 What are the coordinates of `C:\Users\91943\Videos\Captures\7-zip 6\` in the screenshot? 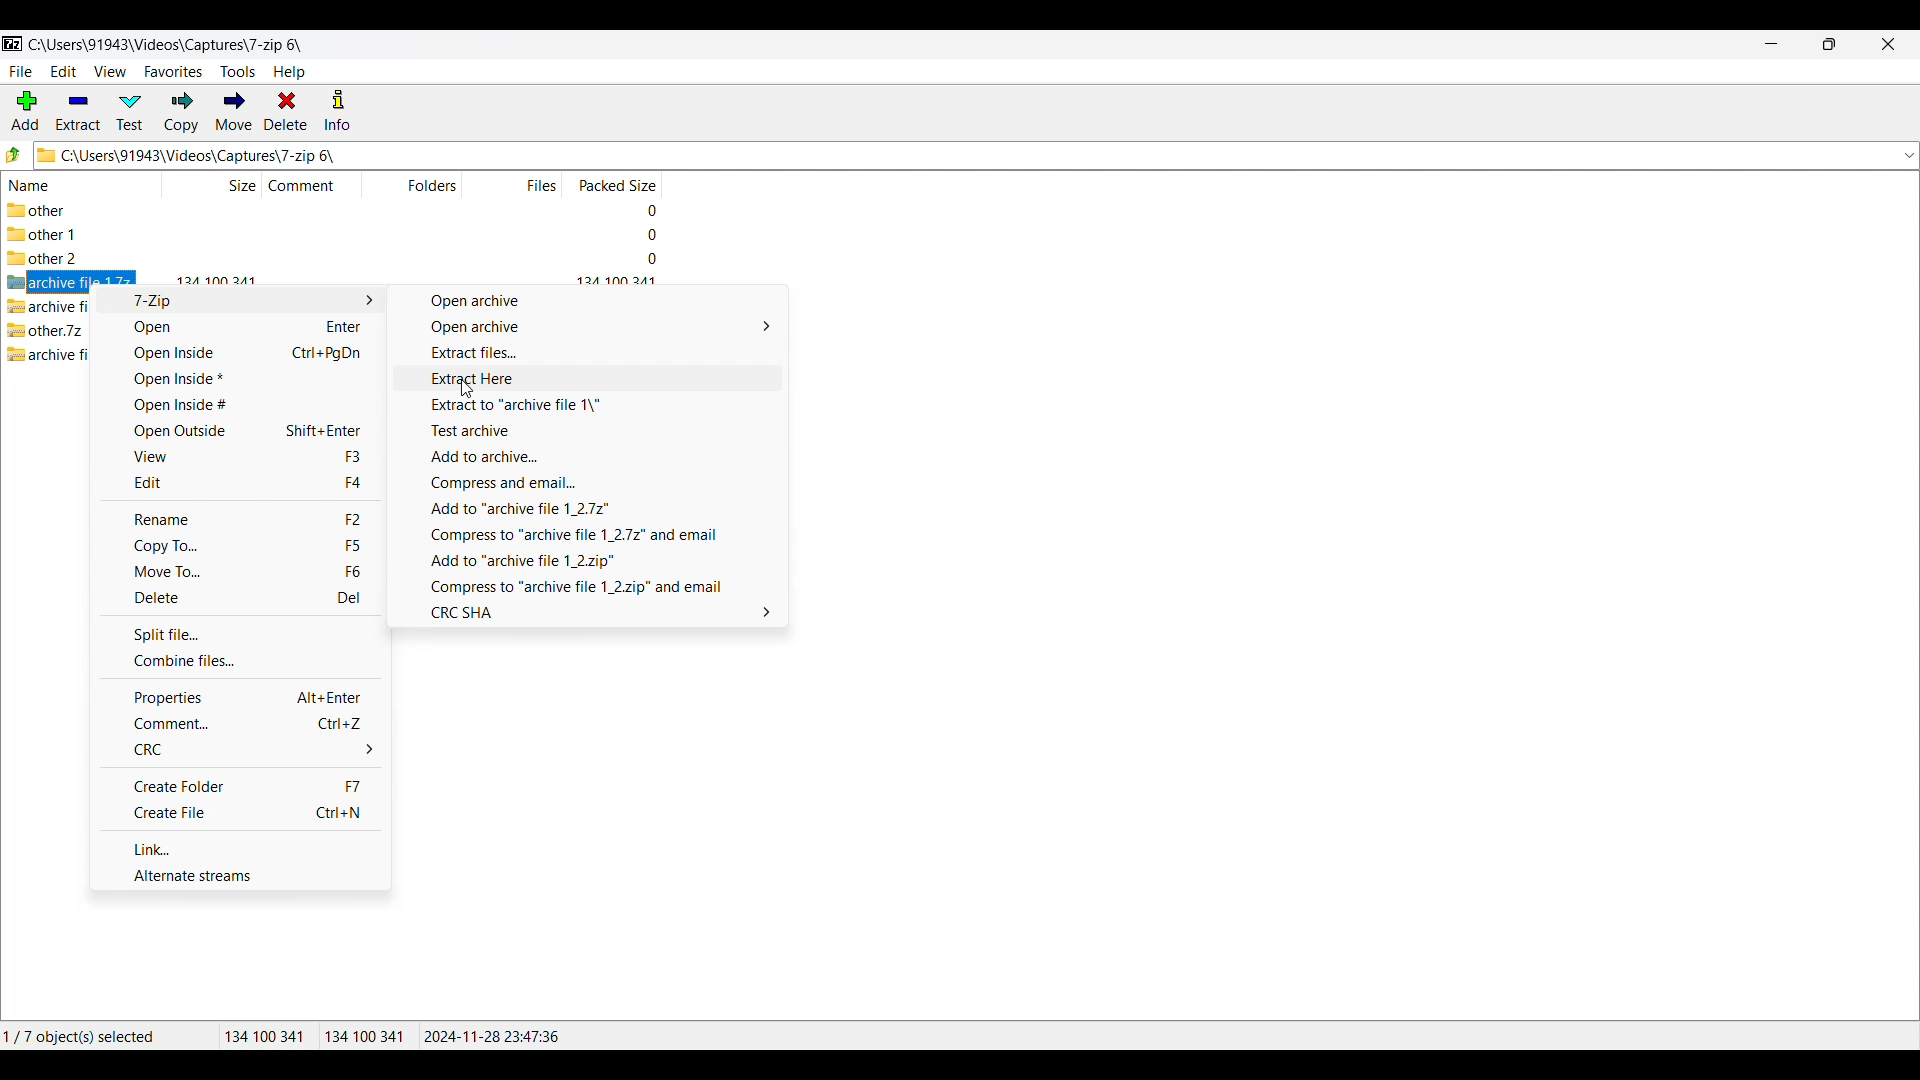 It's located at (167, 45).